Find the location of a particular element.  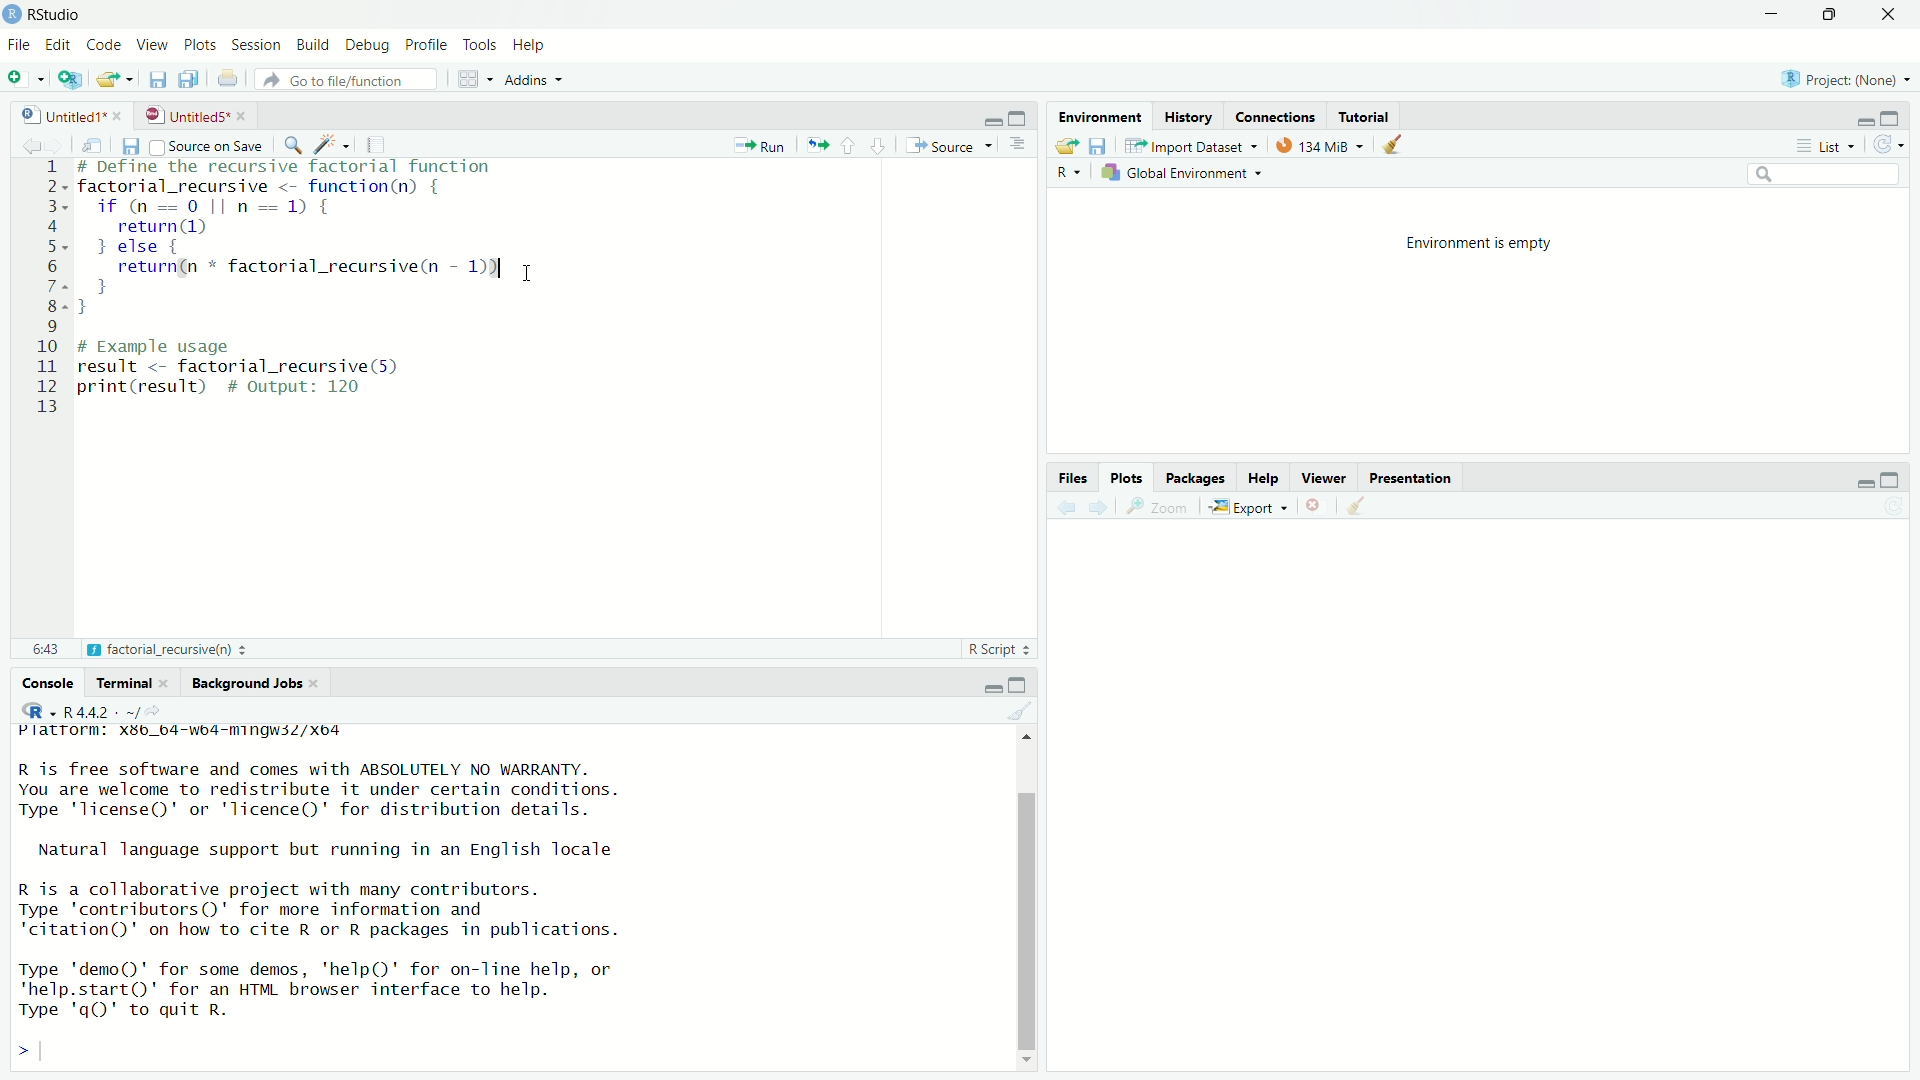

Open an existing file (Ctrl + O) is located at coordinates (115, 82).